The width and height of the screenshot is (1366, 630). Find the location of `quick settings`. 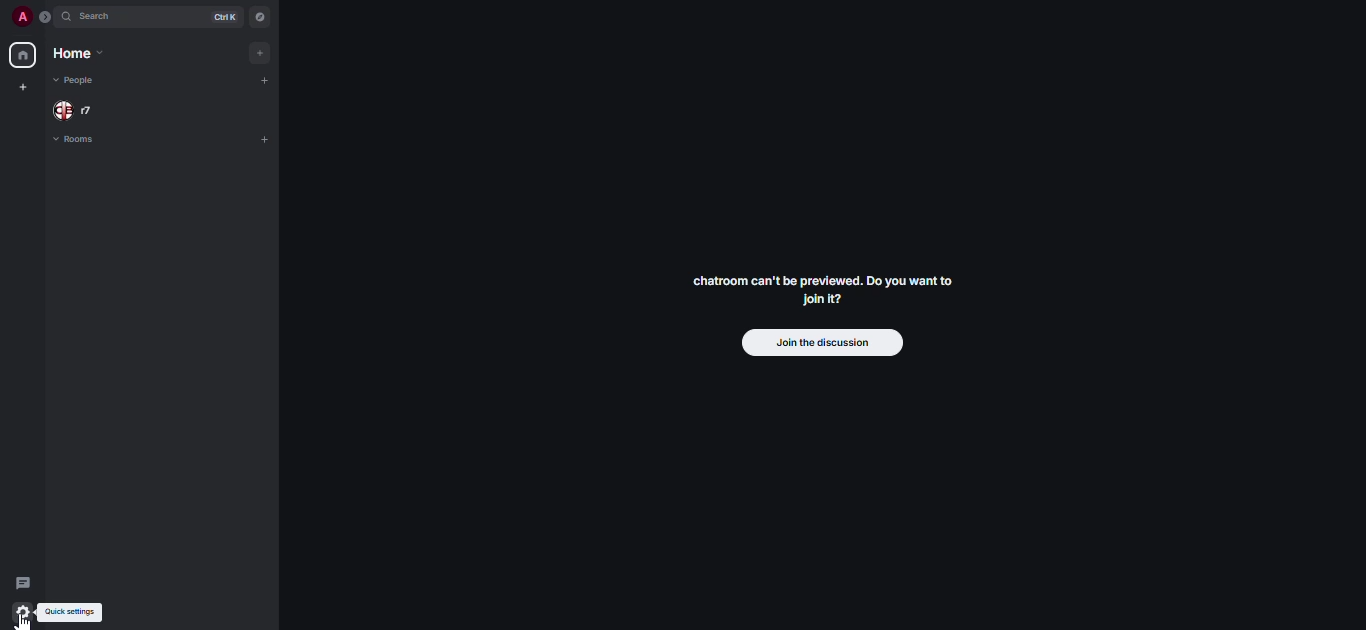

quick settings is located at coordinates (25, 613).